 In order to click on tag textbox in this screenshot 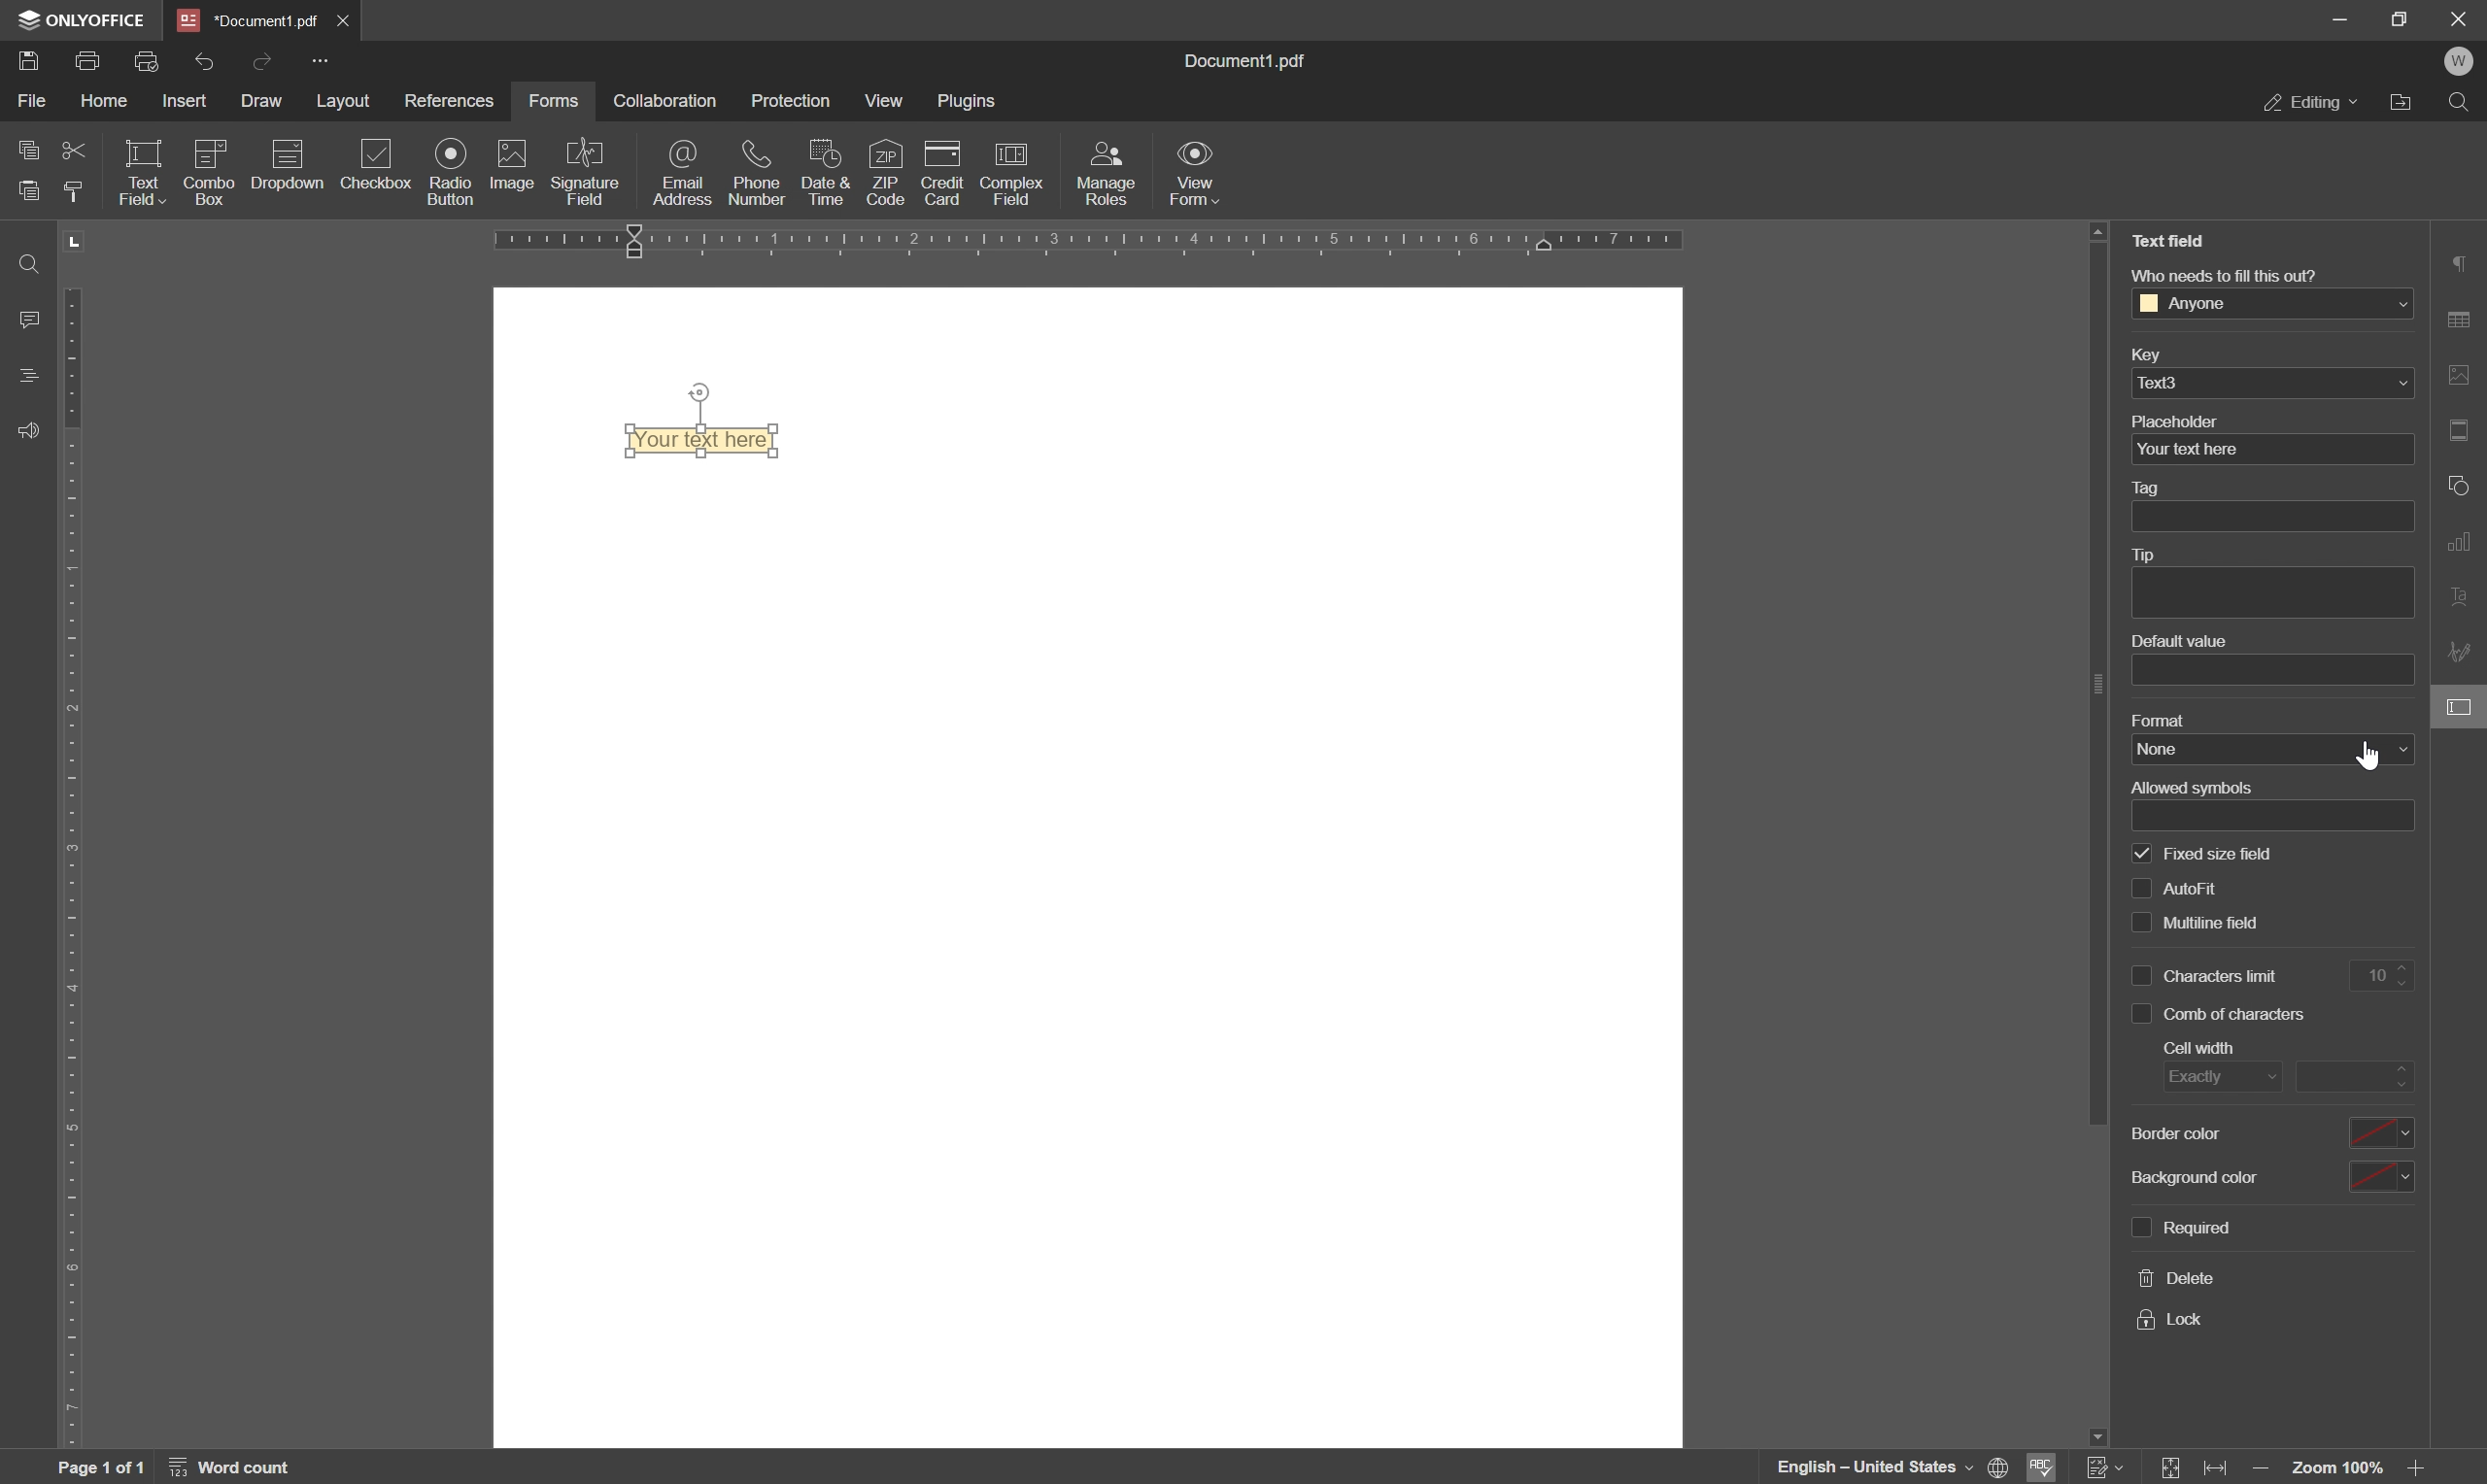, I will do `click(2281, 516)`.